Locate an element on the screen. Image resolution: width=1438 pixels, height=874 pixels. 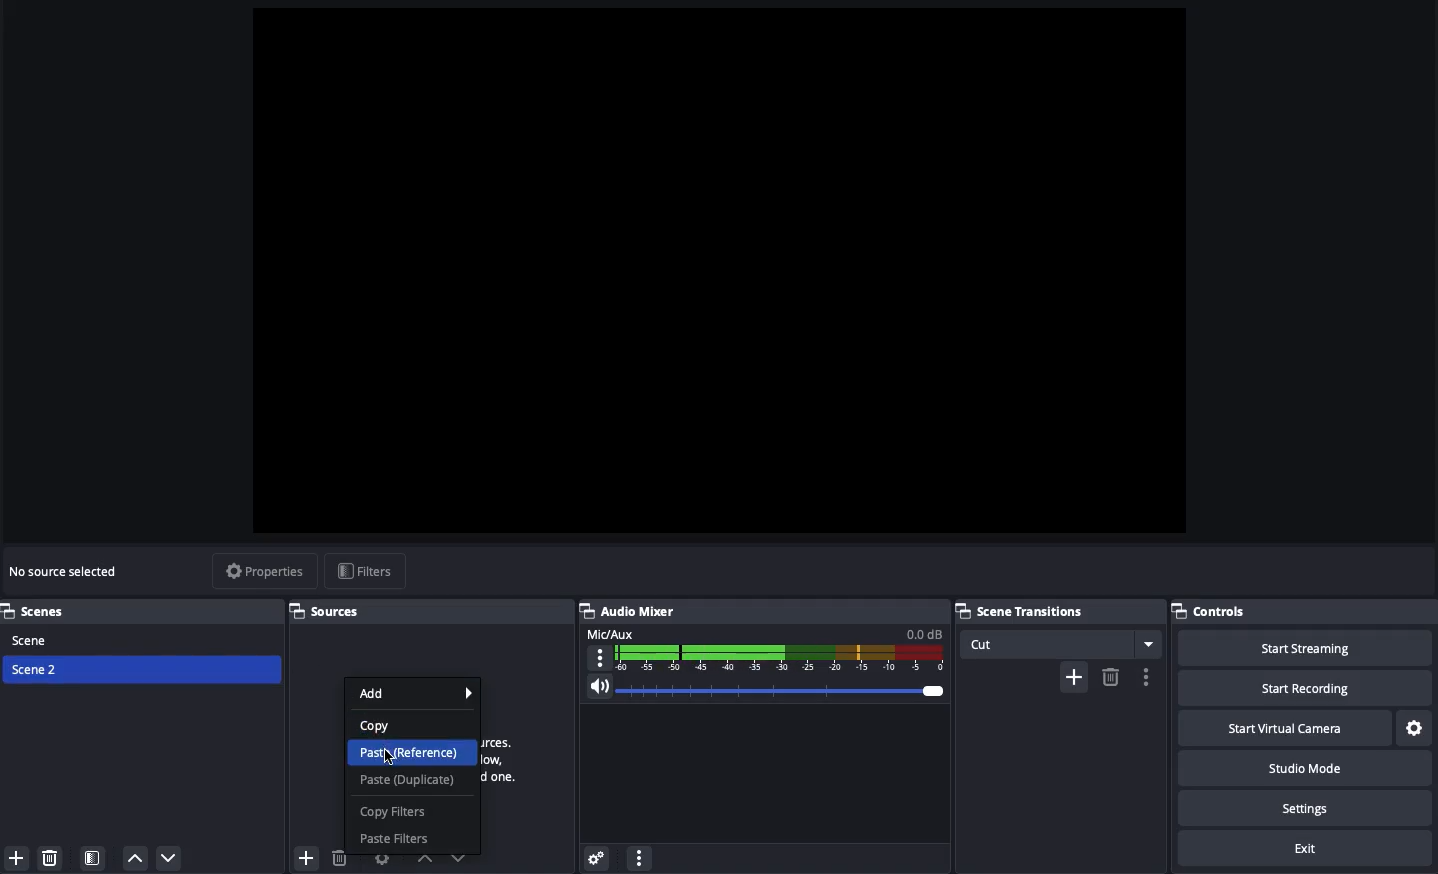
previous is located at coordinates (426, 864).